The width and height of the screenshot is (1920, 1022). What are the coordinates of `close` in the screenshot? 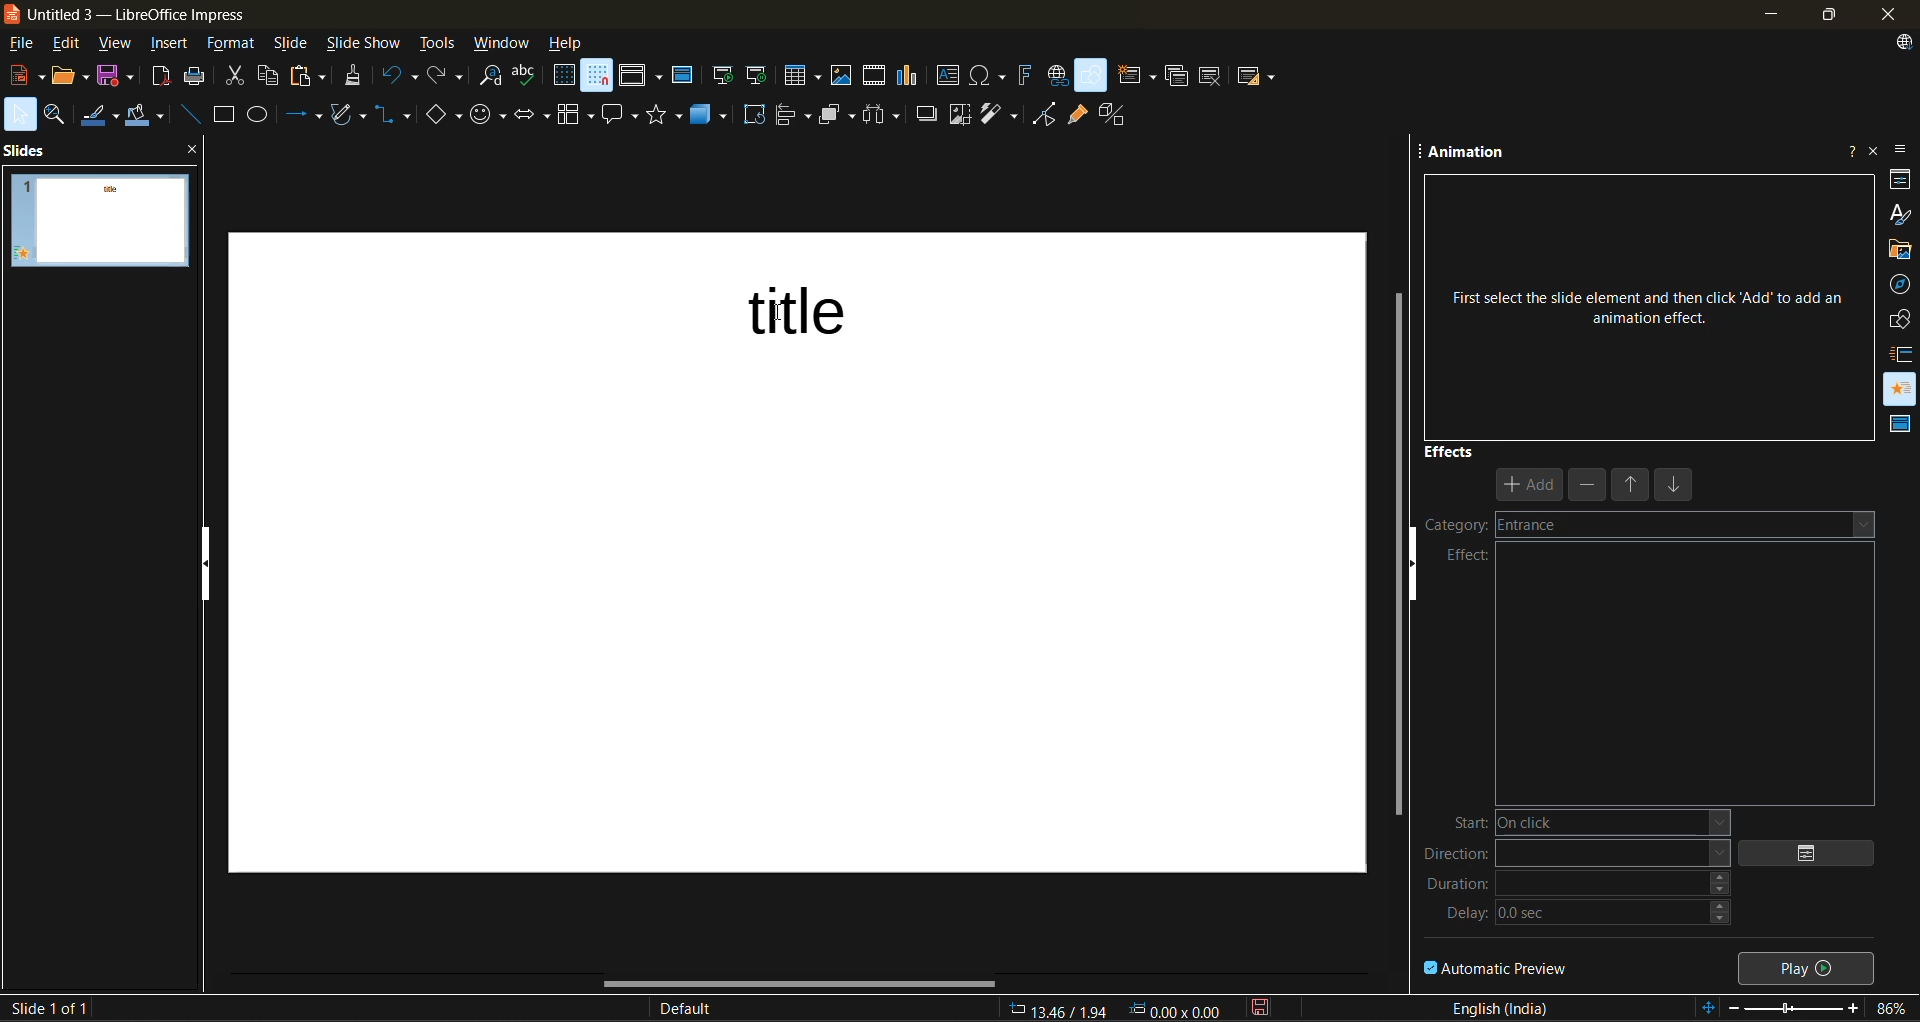 It's located at (1885, 15).